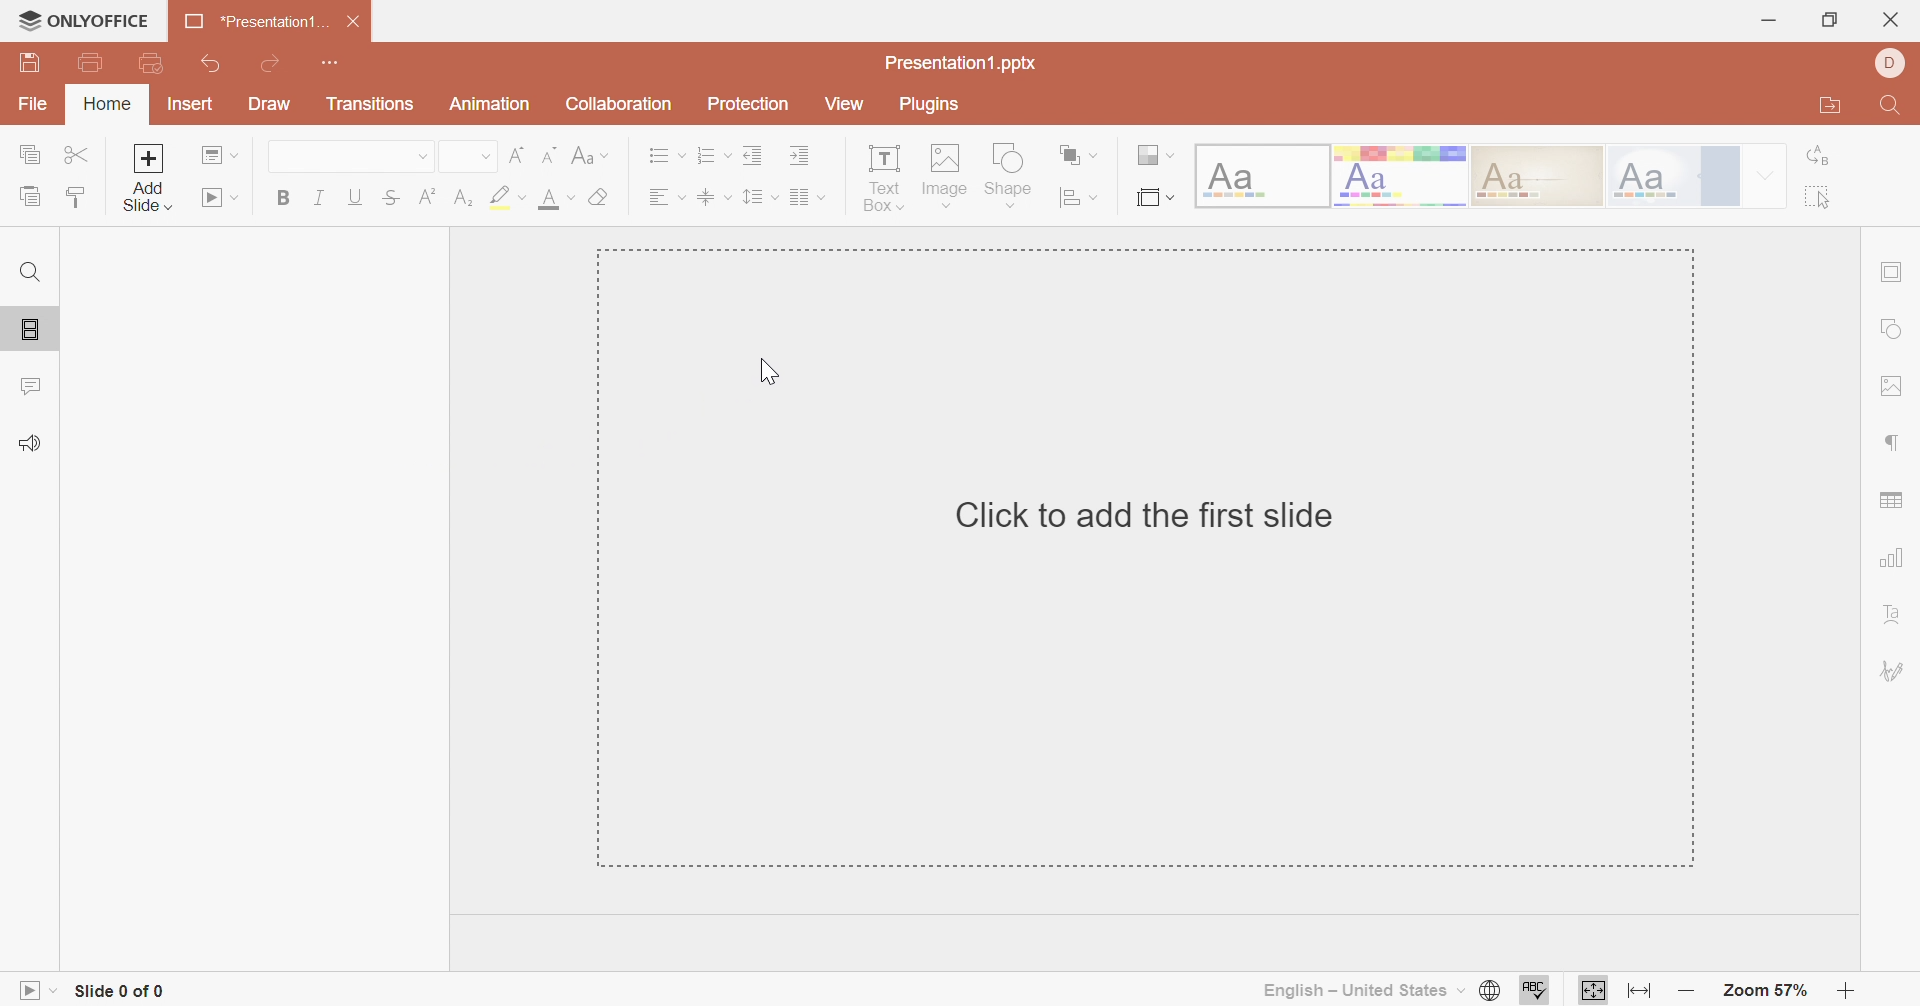 This screenshot has width=1920, height=1006. What do you see at coordinates (748, 103) in the screenshot?
I see `Protection` at bounding box center [748, 103].